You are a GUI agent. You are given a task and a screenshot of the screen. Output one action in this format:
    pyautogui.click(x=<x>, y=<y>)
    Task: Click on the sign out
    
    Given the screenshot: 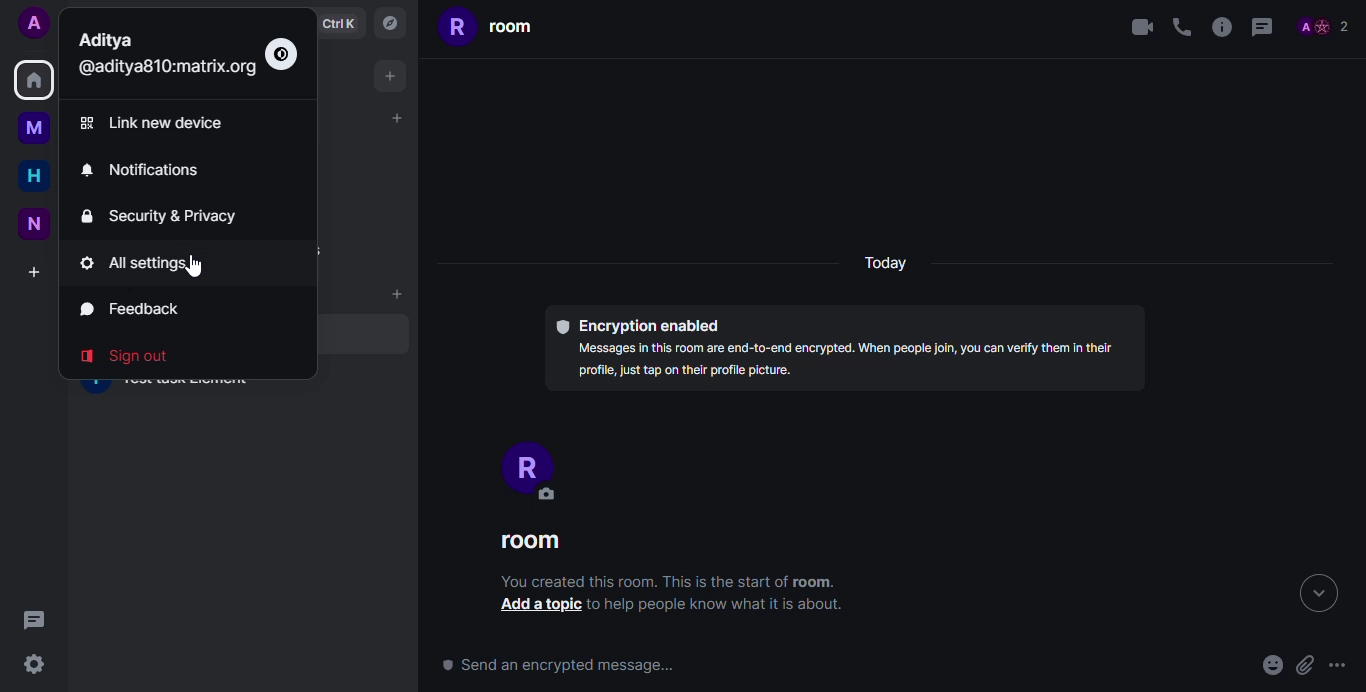 What is the action you would take?
    pyautogui.click(x=123, y=356)
    